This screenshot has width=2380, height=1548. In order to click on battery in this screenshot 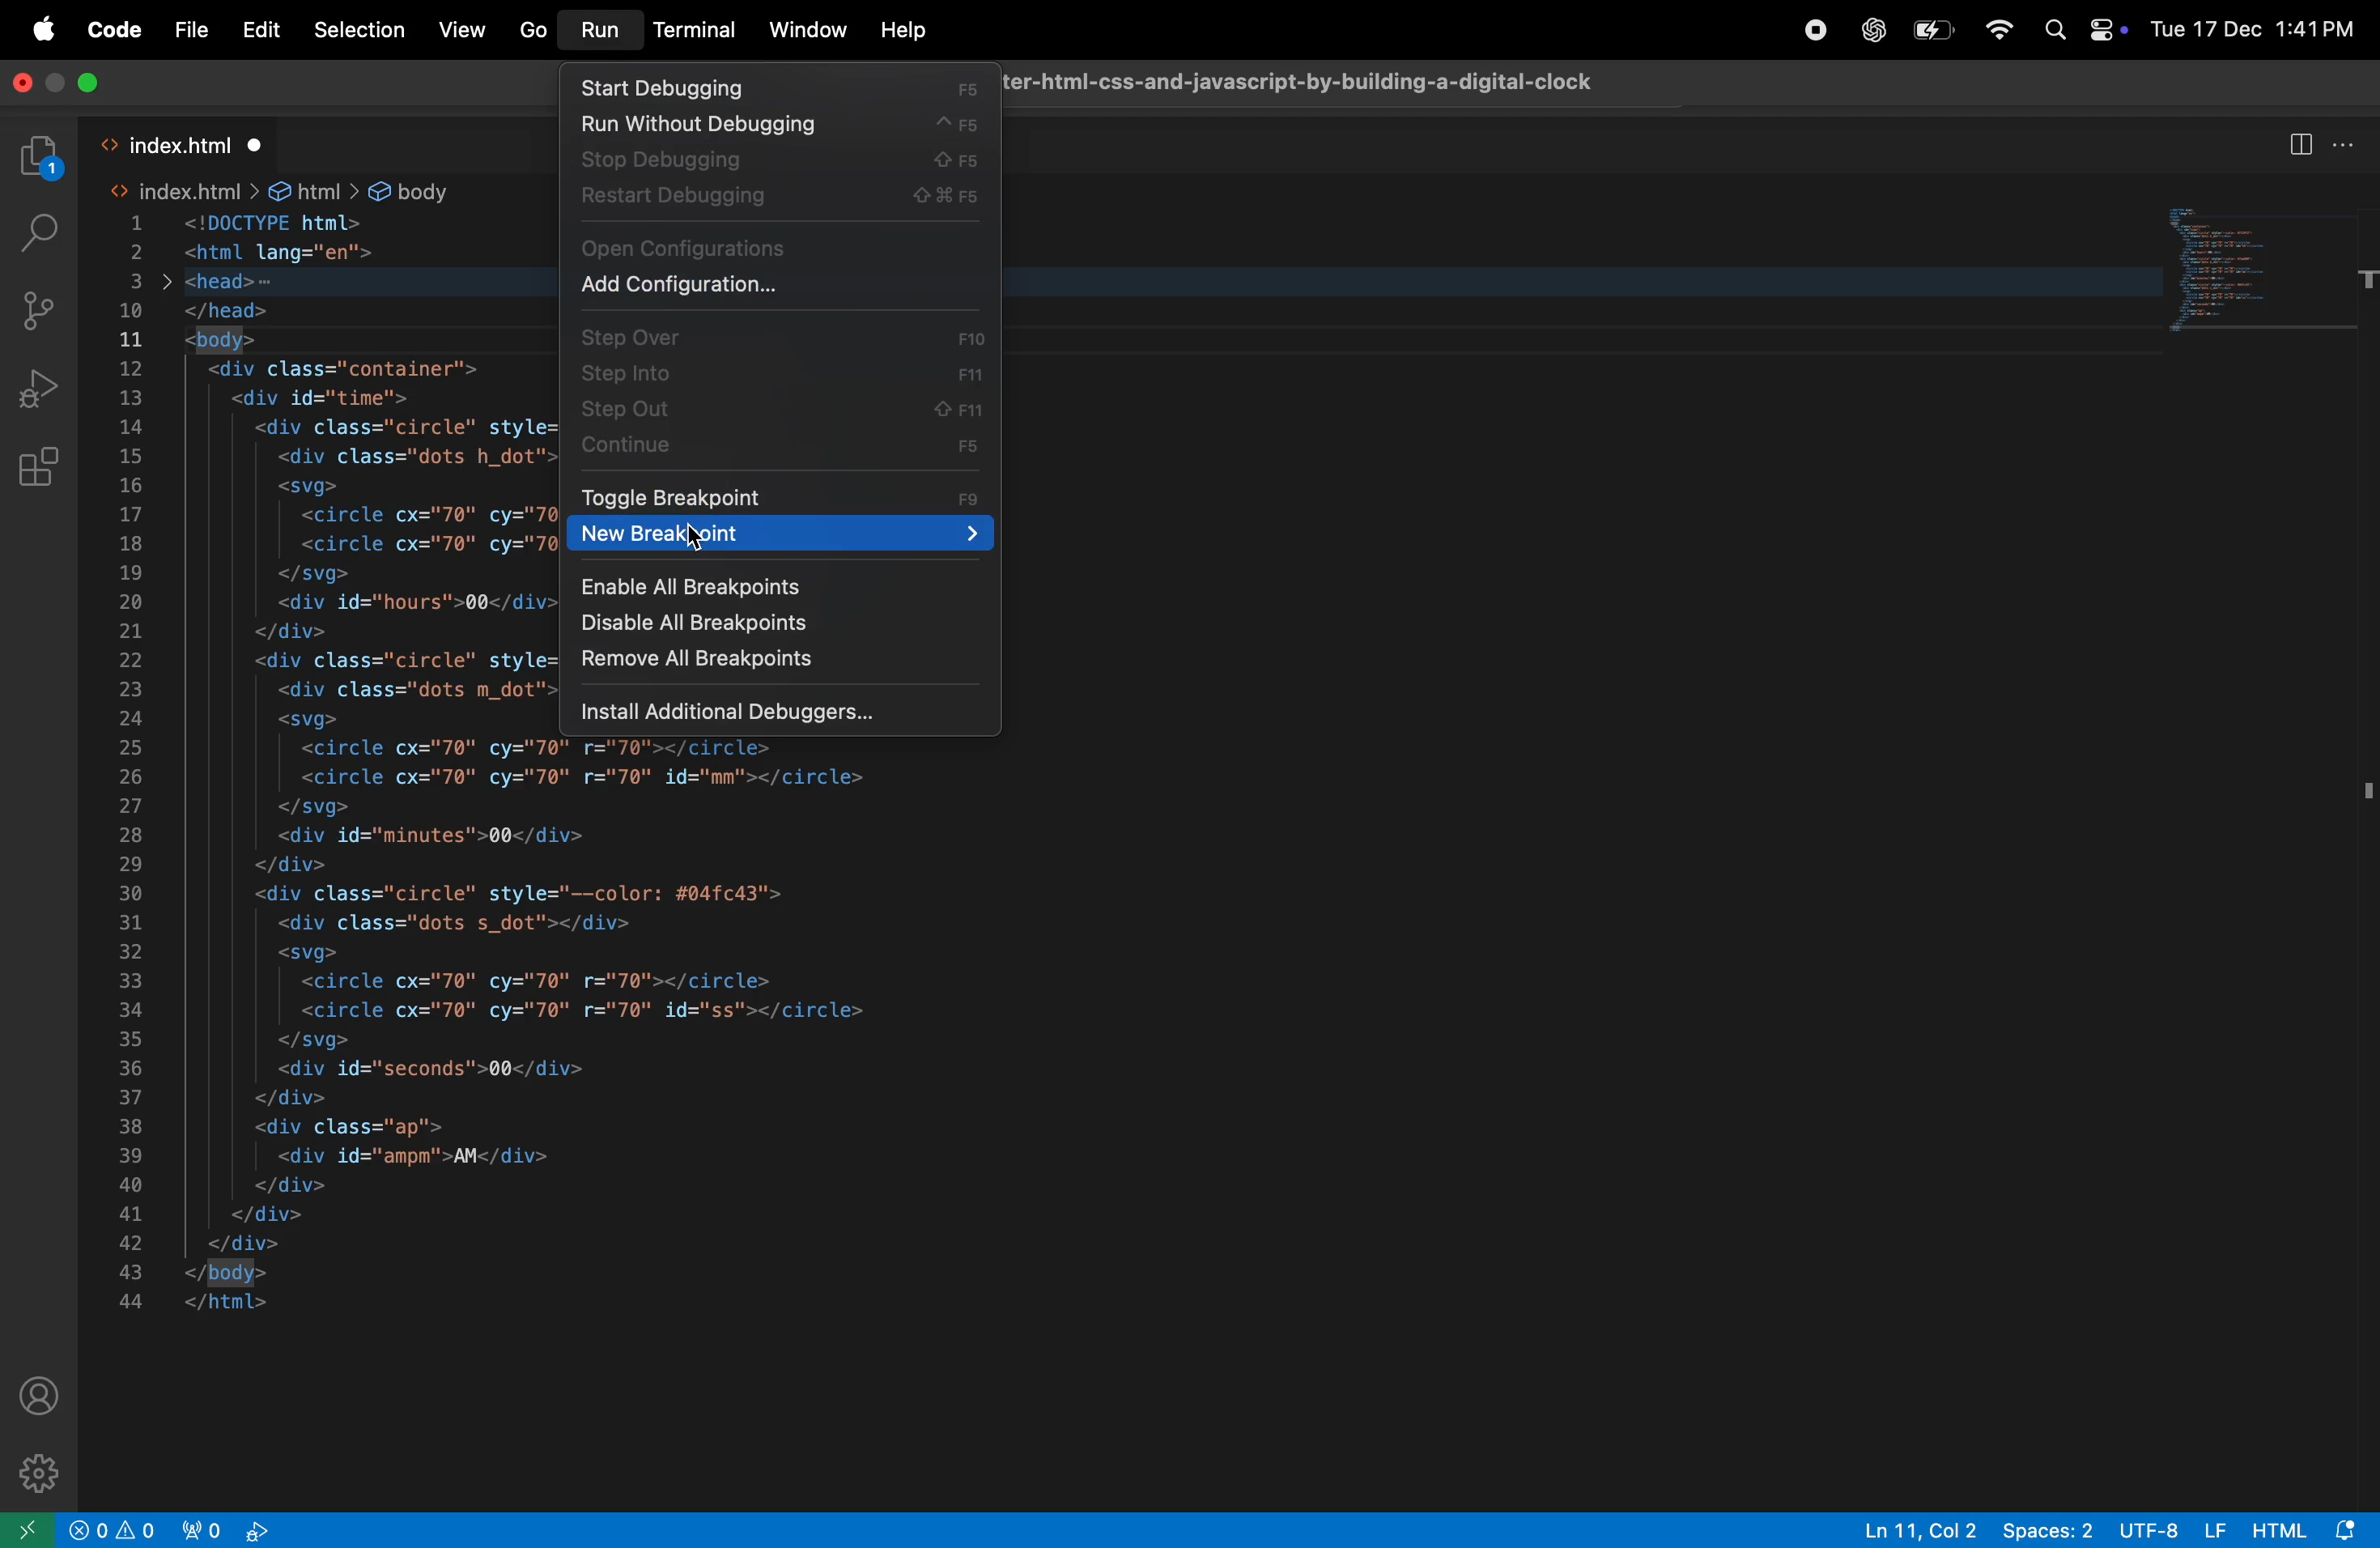, I will do `click(1933, 34)`.